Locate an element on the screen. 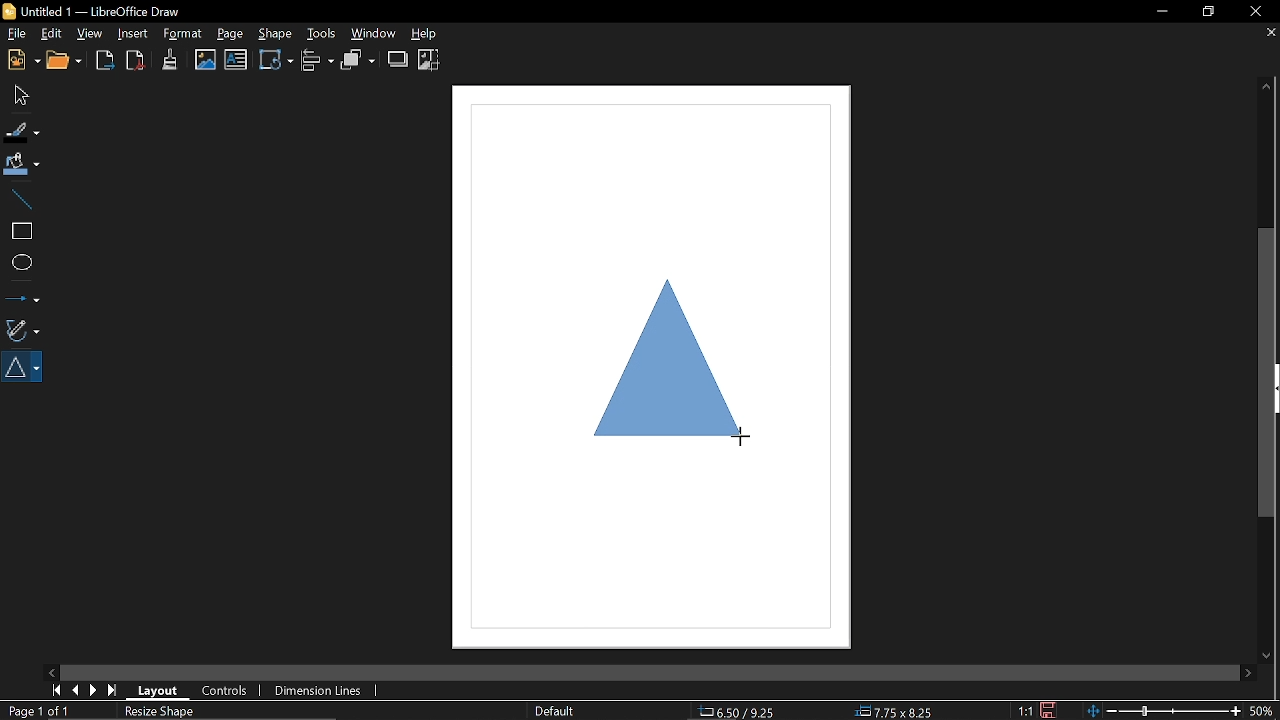 This screenshot has width=1280, height=720. Format is located at coordinates (182, 34).